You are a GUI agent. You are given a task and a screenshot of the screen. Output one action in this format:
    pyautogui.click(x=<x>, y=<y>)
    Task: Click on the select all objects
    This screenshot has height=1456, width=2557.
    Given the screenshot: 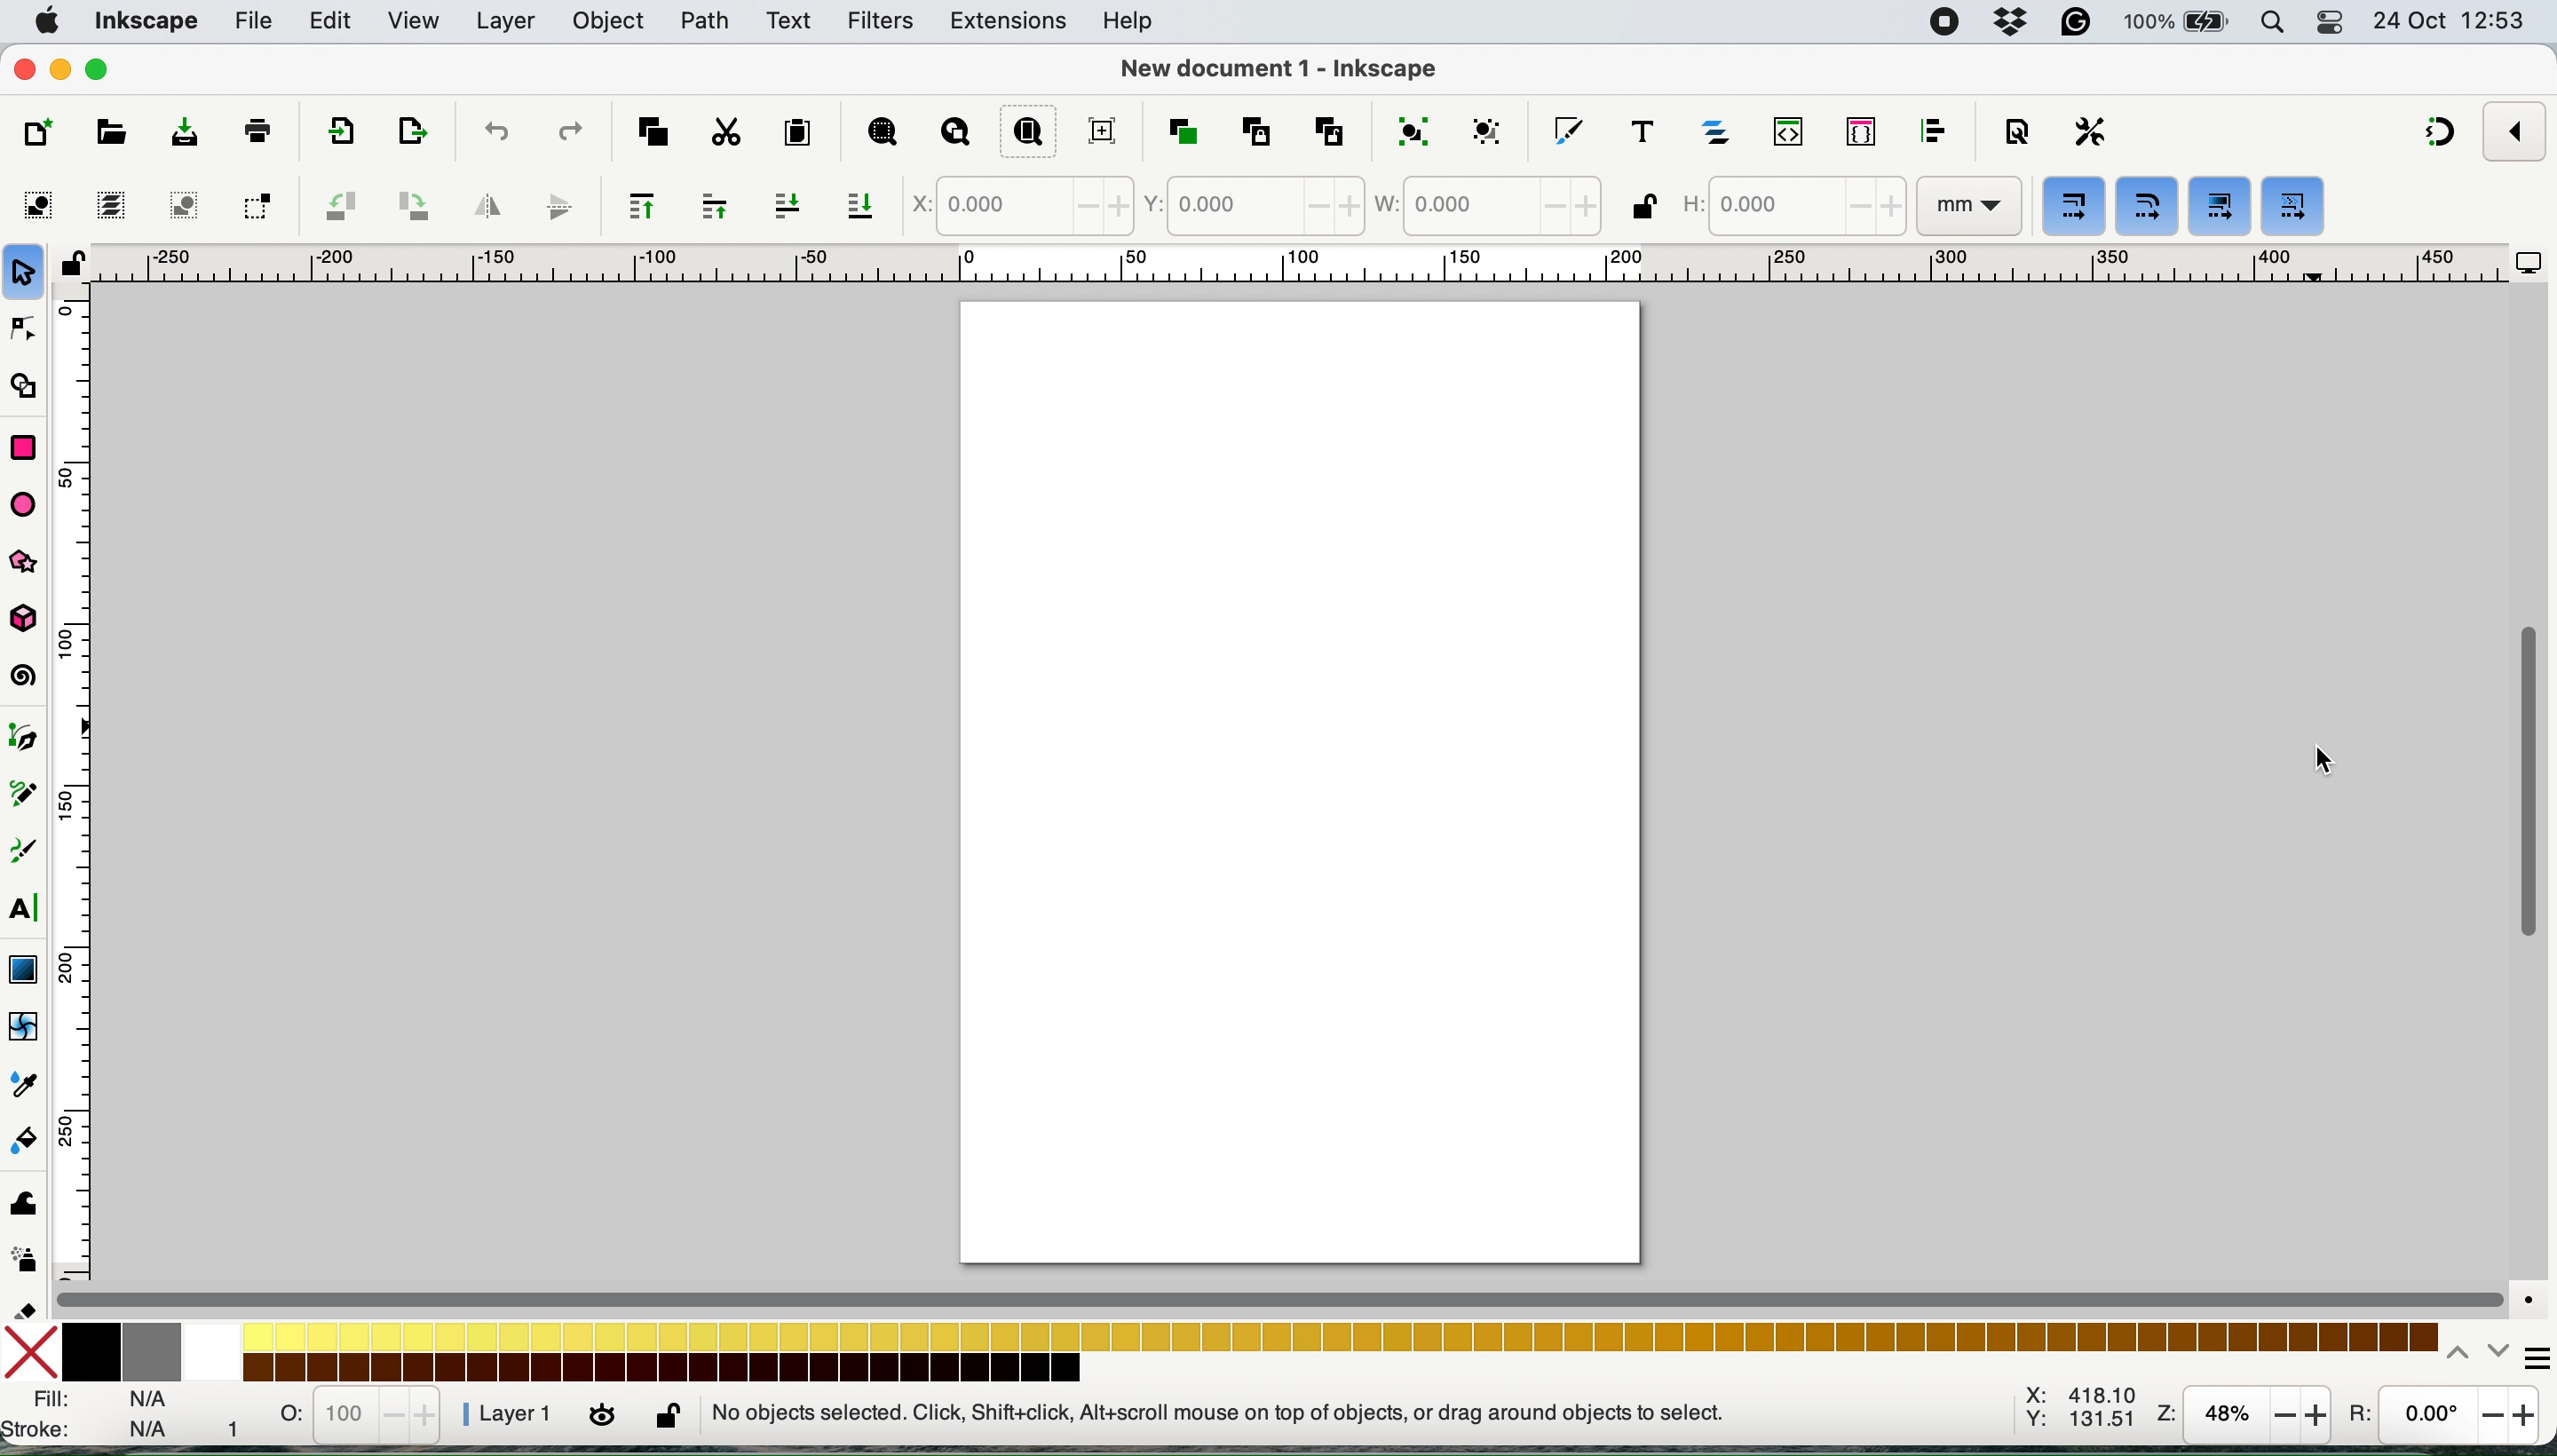 What is the action you would take?
    pyautogui.click(x=34, y=203)
    